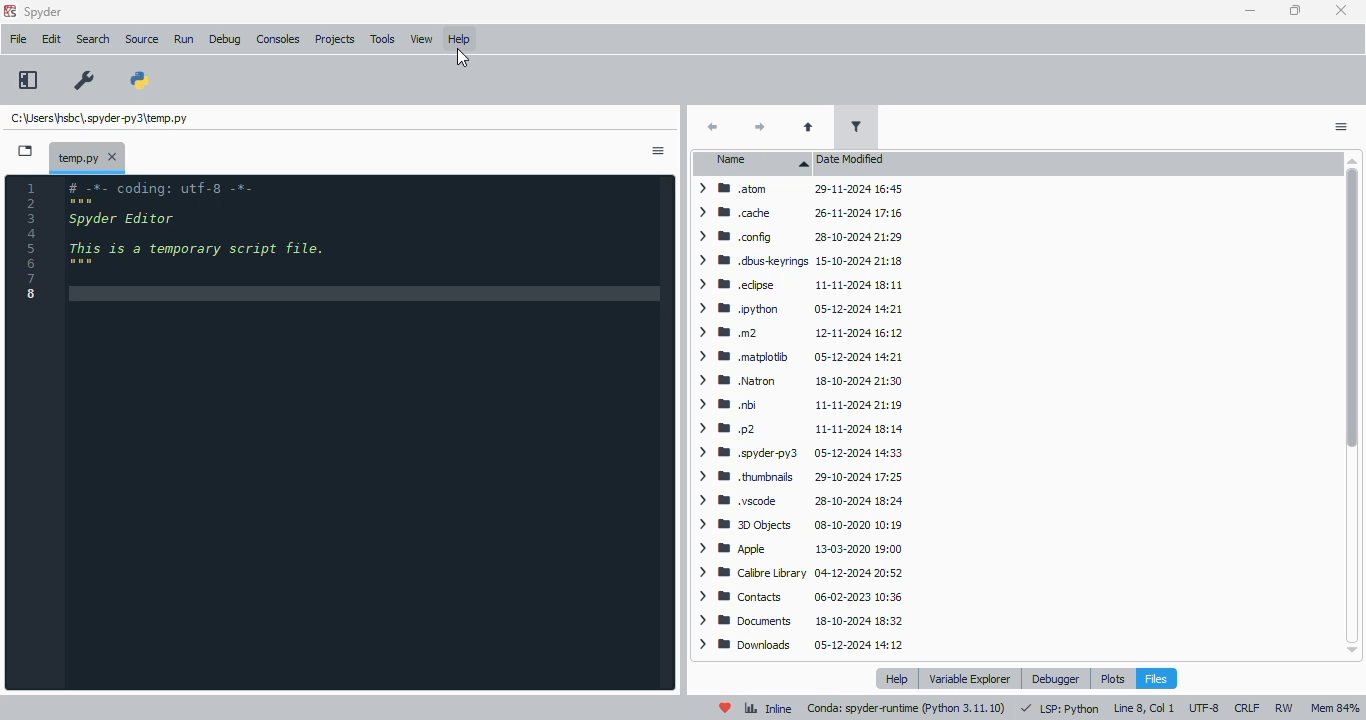 The image size is (1366, 720). Describe the element at coordinates (422, 39) in the screenshot. I see `view` at that location.